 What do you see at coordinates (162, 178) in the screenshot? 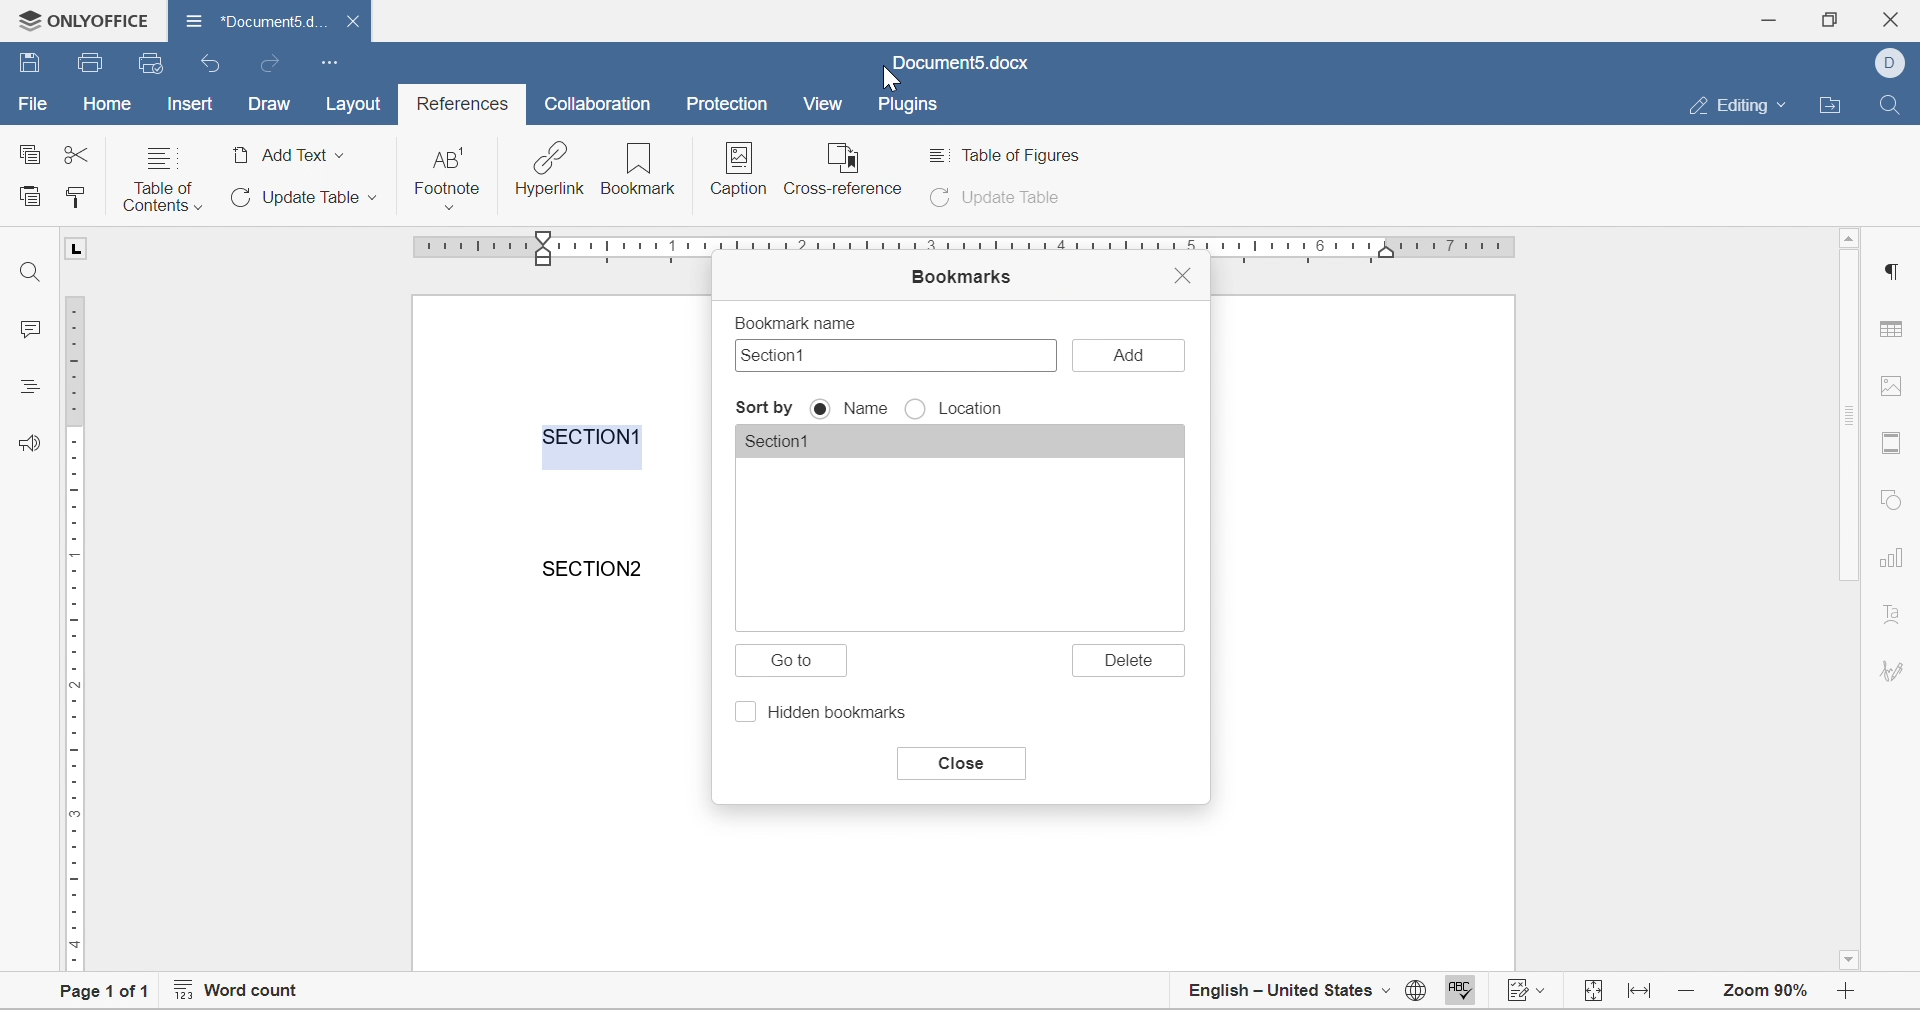
I see `table of contents` at bounding box center [162, 178].